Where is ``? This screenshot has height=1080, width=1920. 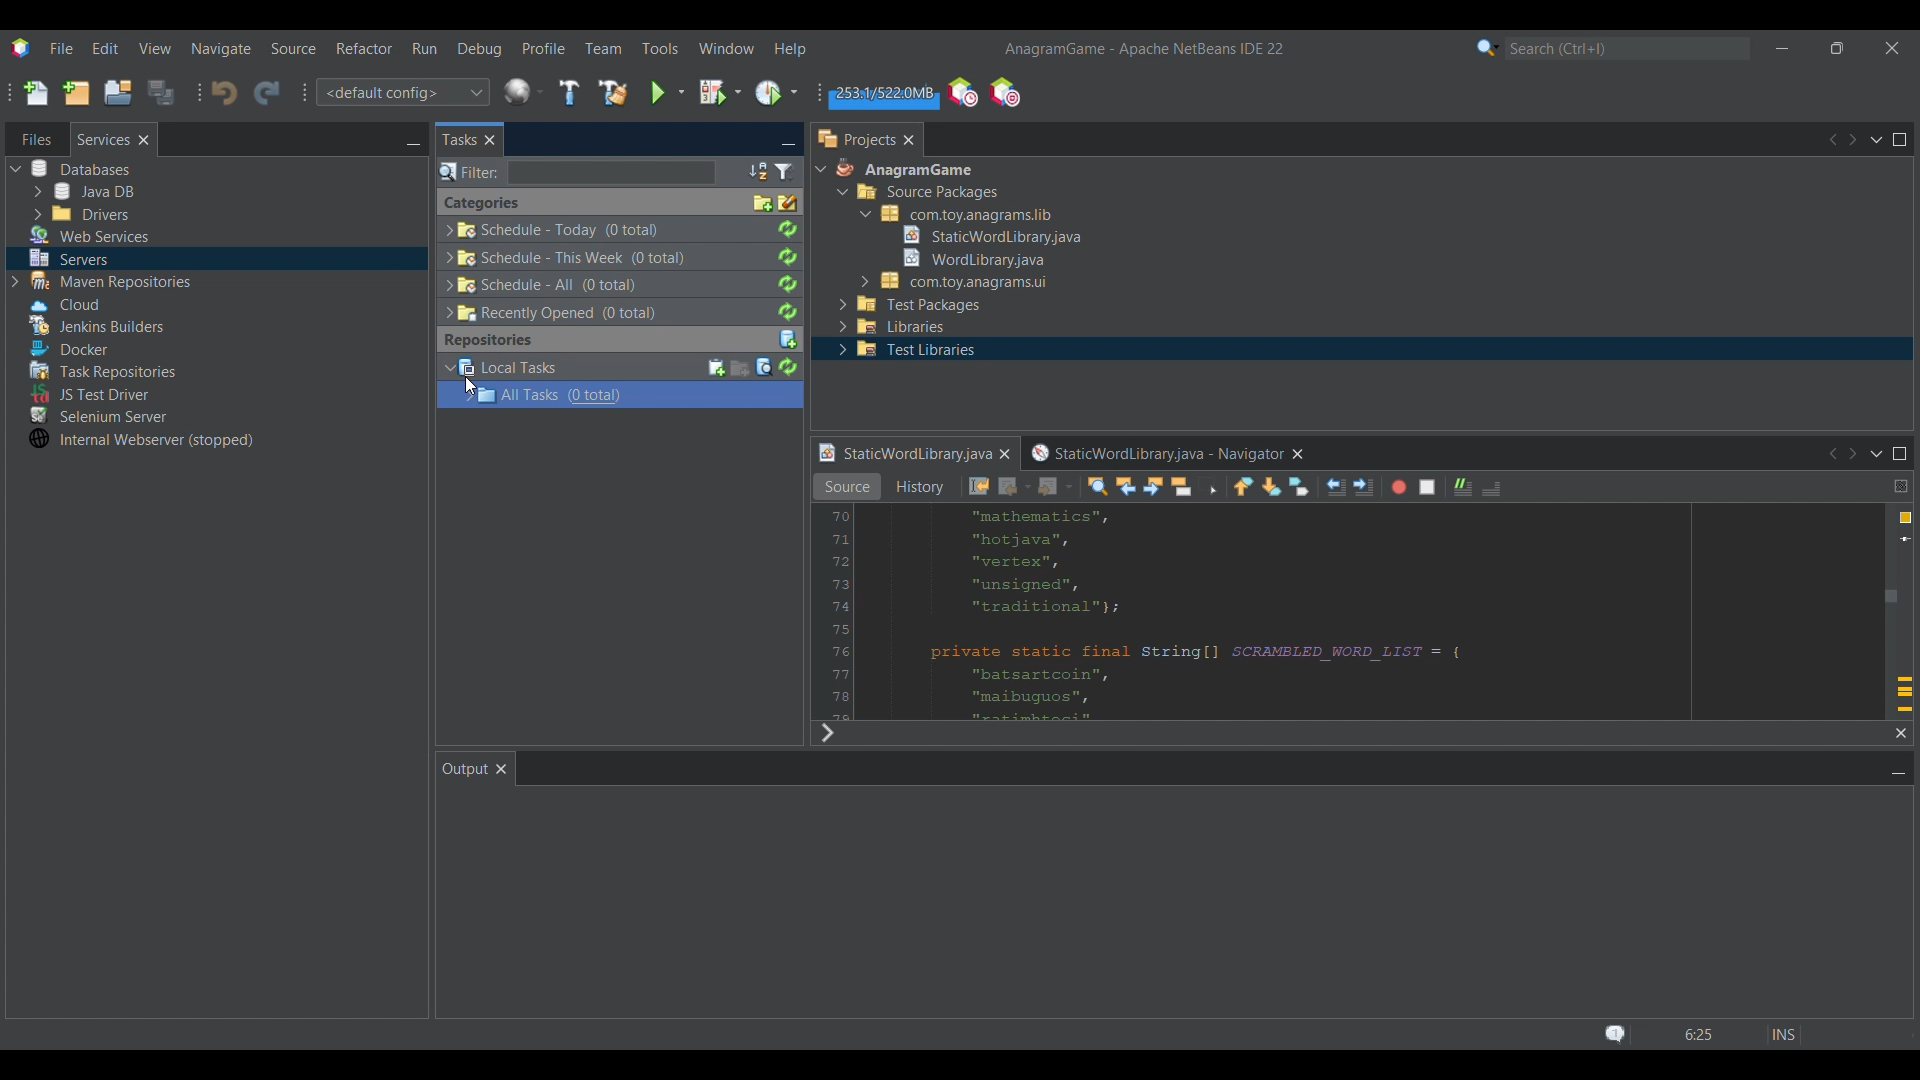
 is located at coordinates (110, 370).